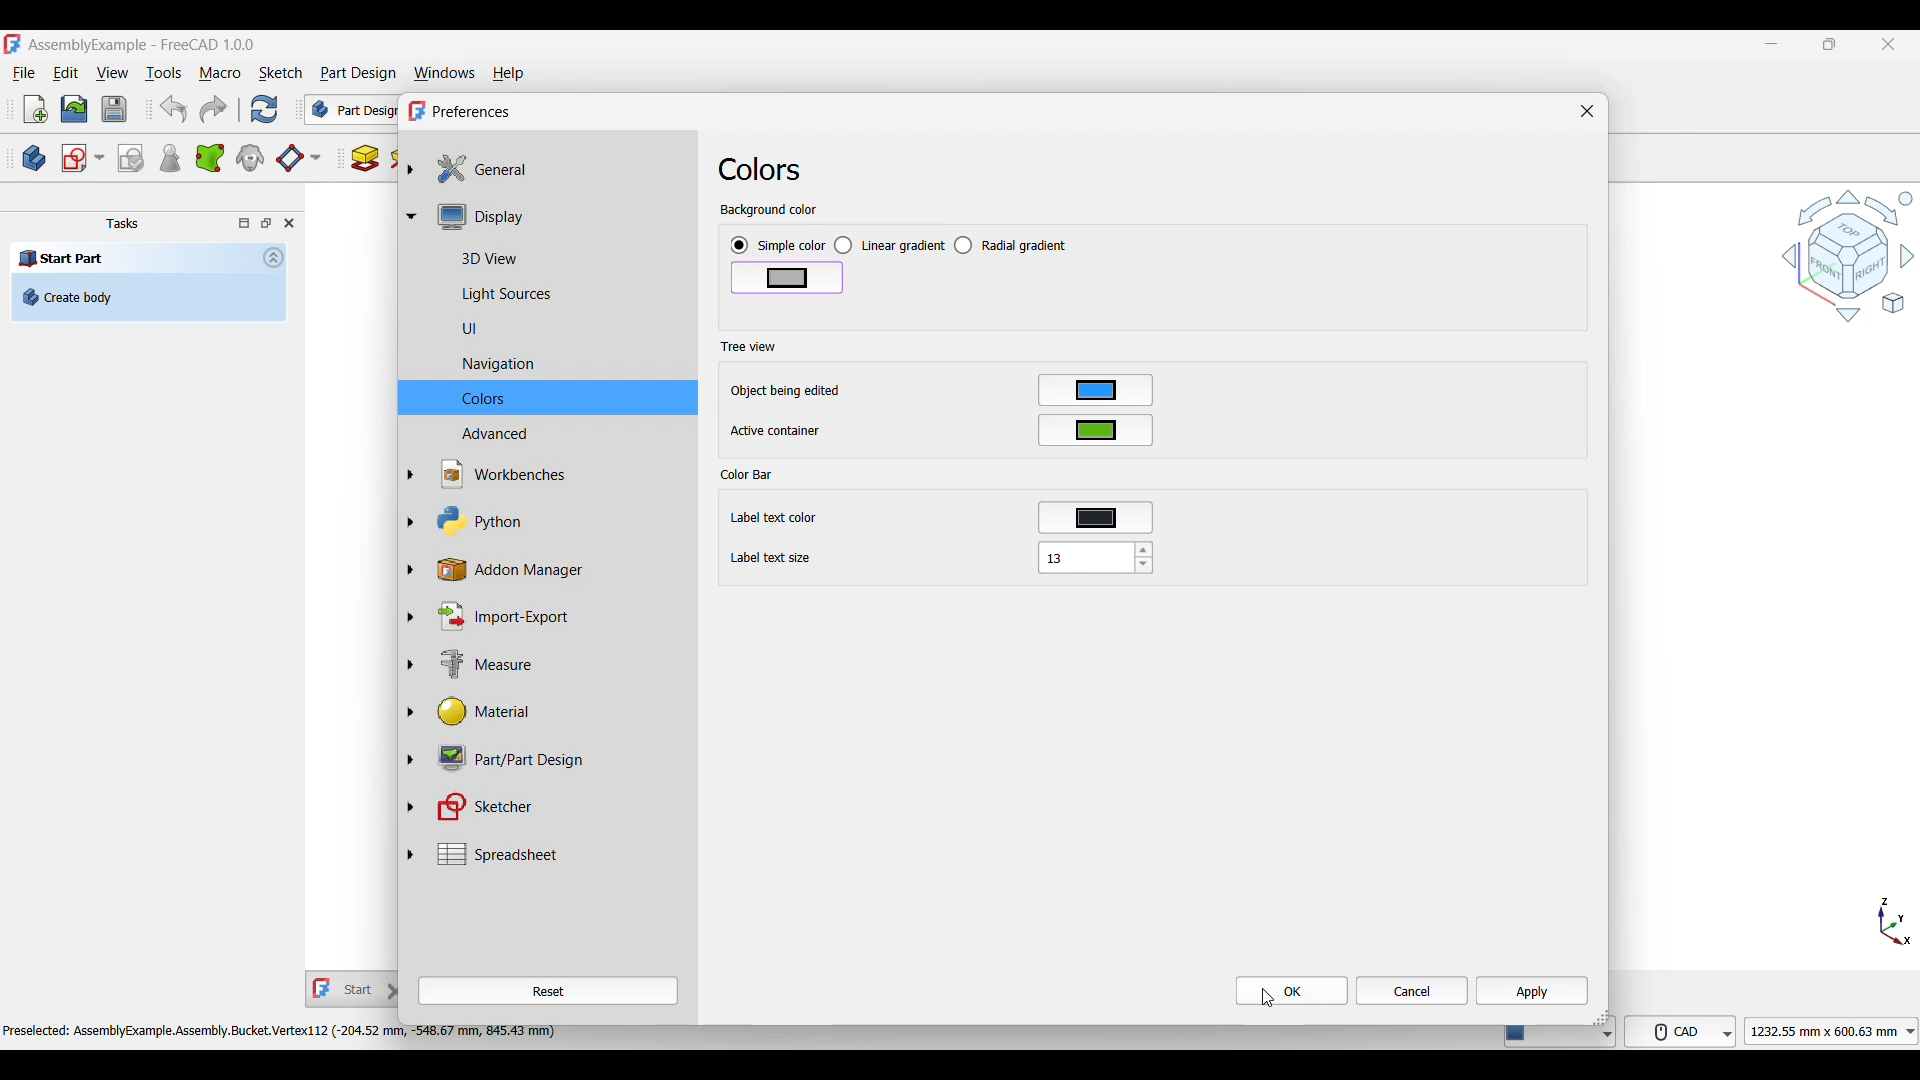  What do you see at coordinates (122, 224) in the screenshot?
I see `Tasks` at bounding box center [122, 224].